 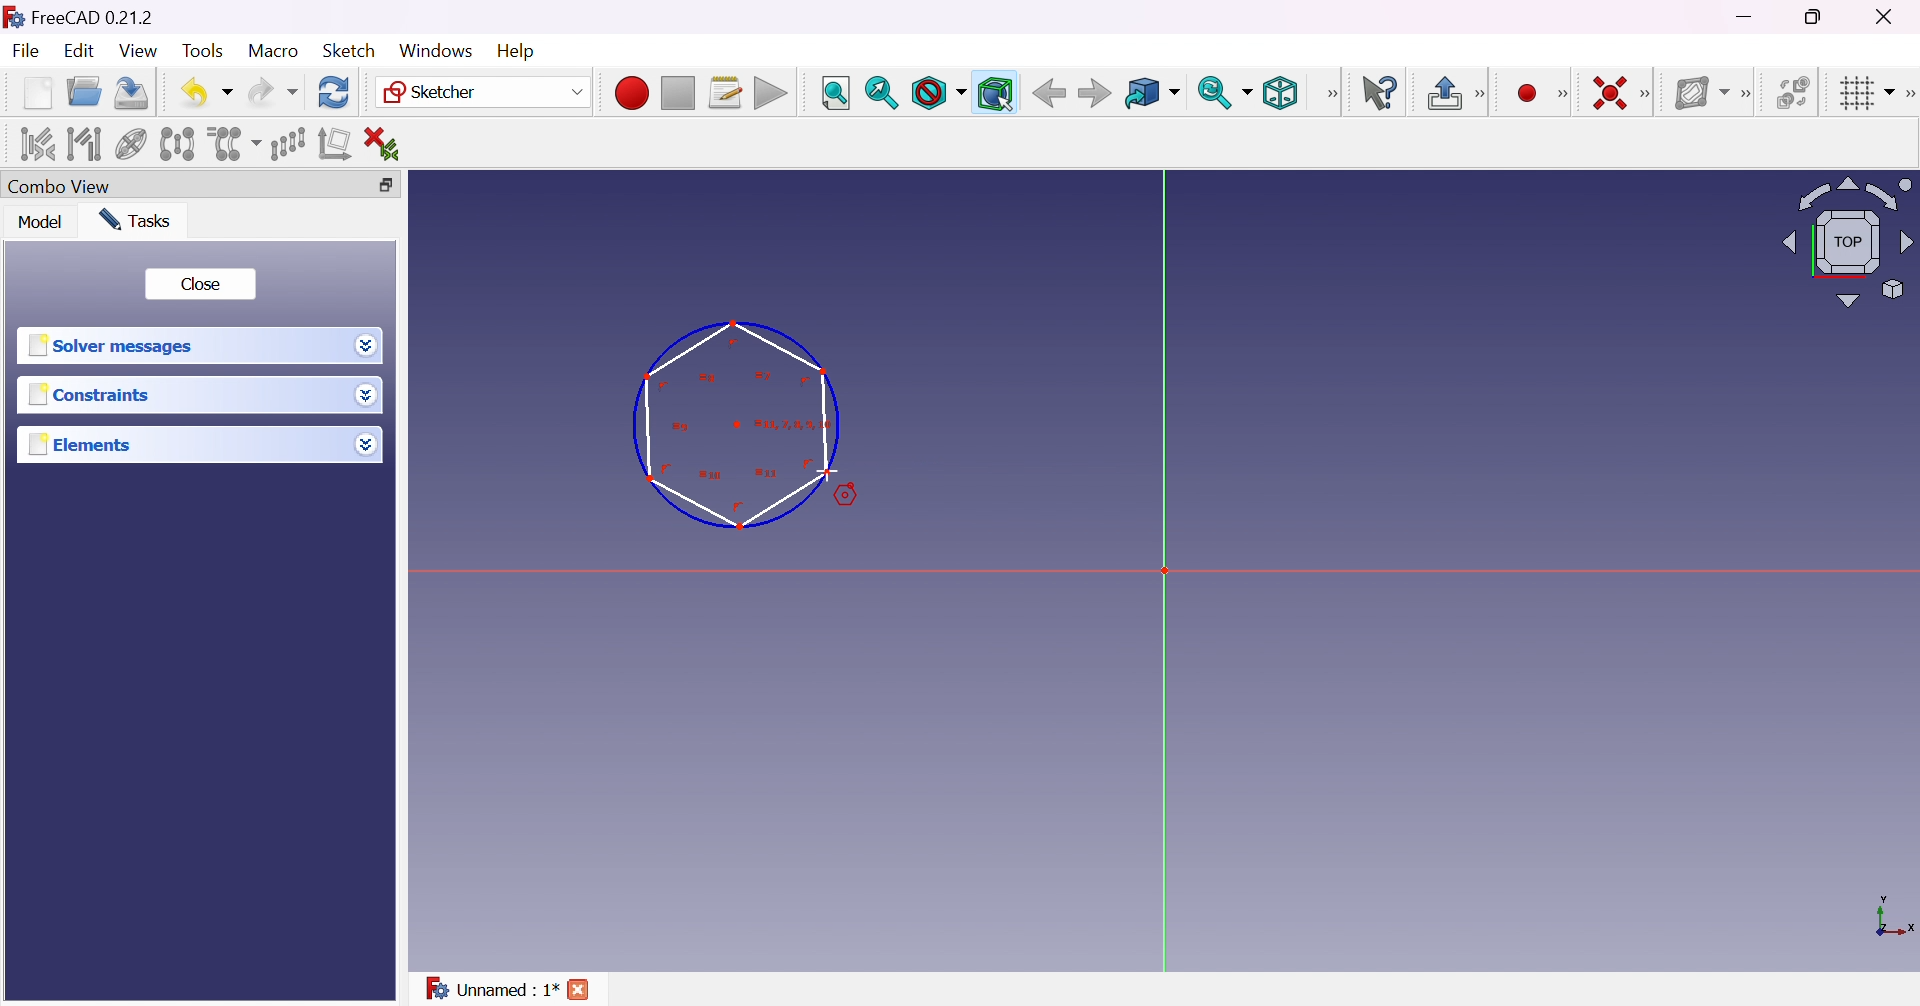 I want to click on Model, so click(x=42, y=221).